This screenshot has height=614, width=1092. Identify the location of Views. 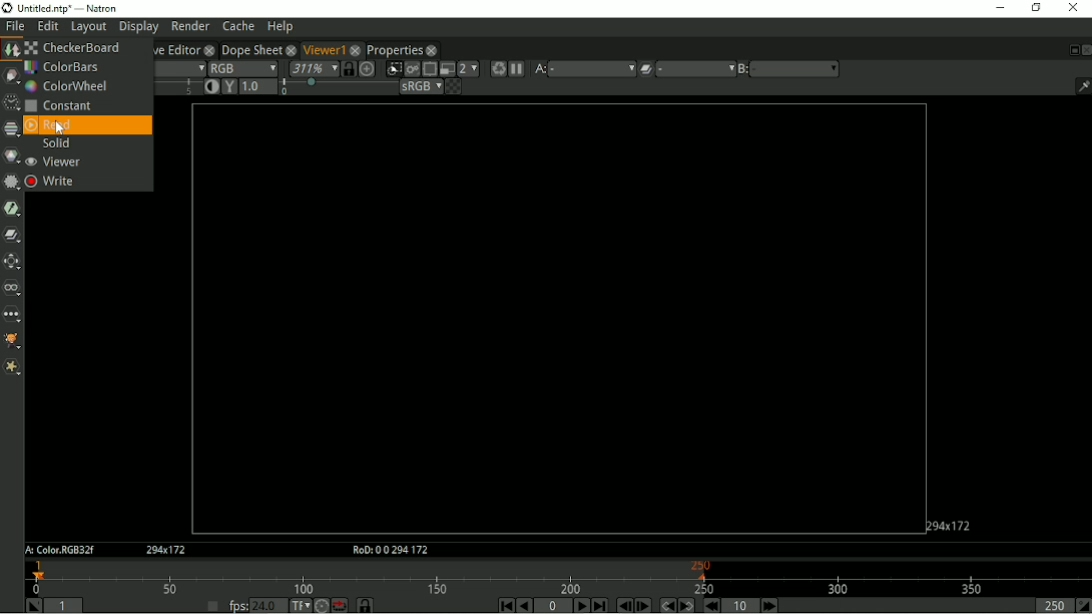
(12, 288).